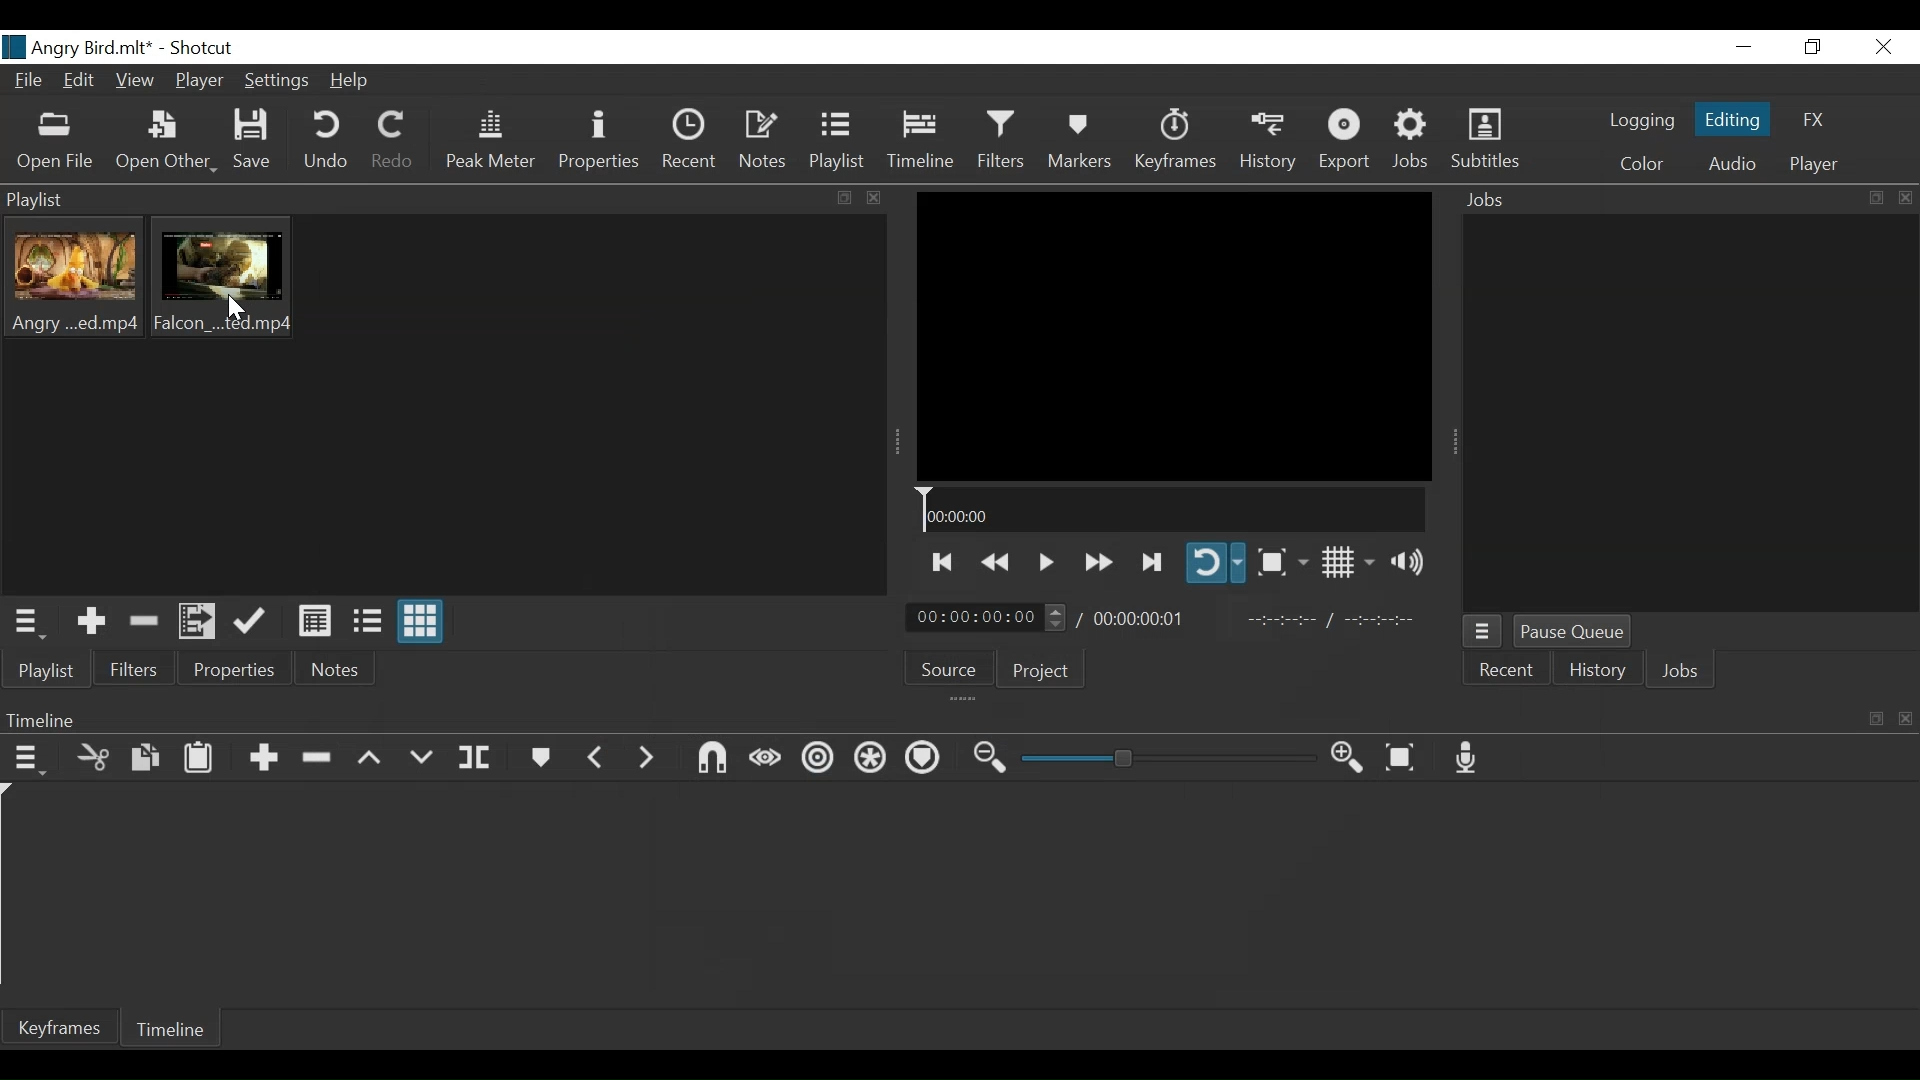 The image size is (1920, 1080). I want to click on View as icons, so click(422, 621).